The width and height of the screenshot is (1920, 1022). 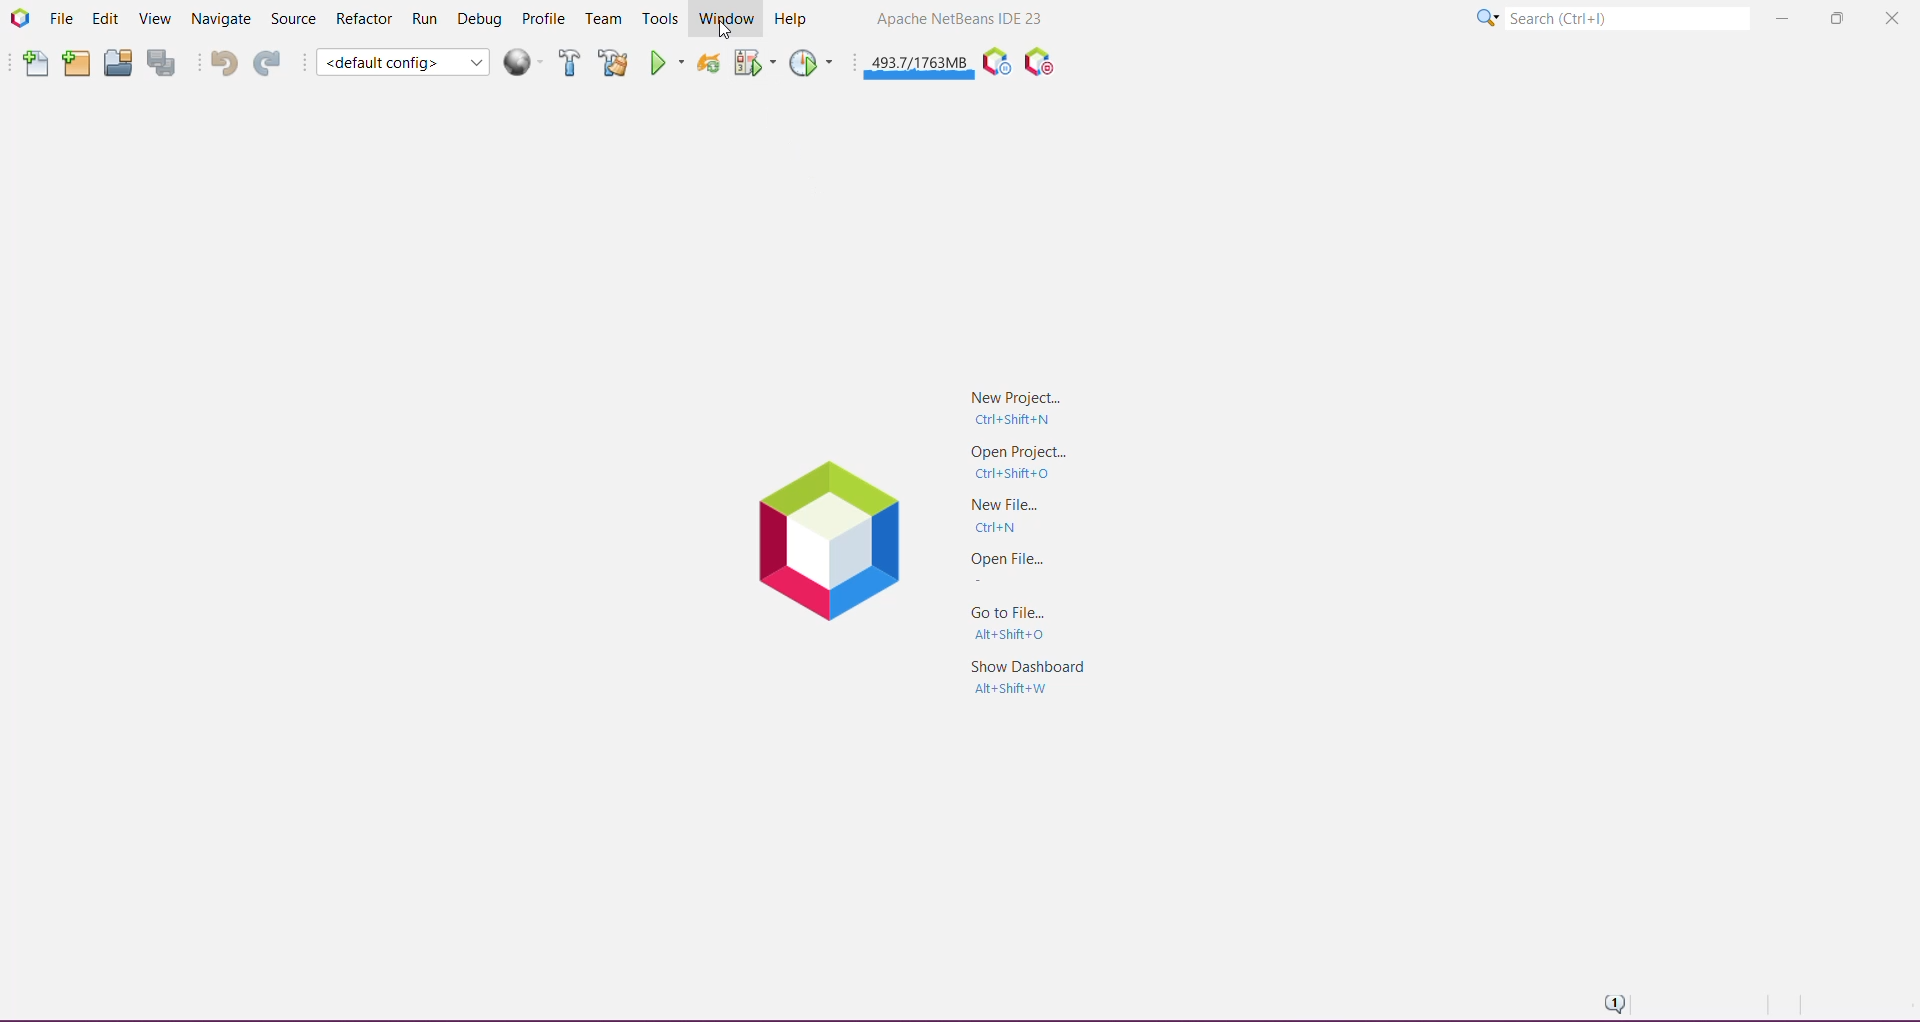 I want to click on Open Project, so click(x=1018, y=464).